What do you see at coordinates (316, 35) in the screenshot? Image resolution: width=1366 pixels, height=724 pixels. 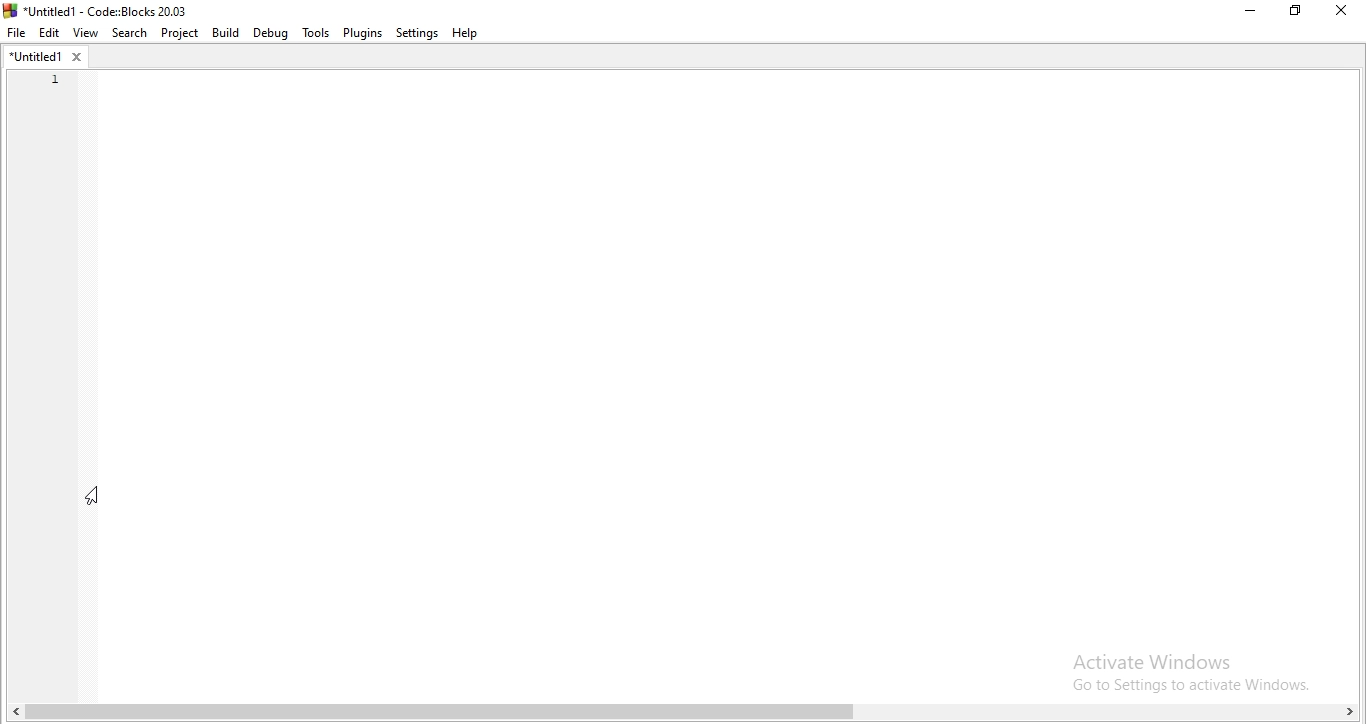 I see `Tools ` at bounding box center [316, 35].